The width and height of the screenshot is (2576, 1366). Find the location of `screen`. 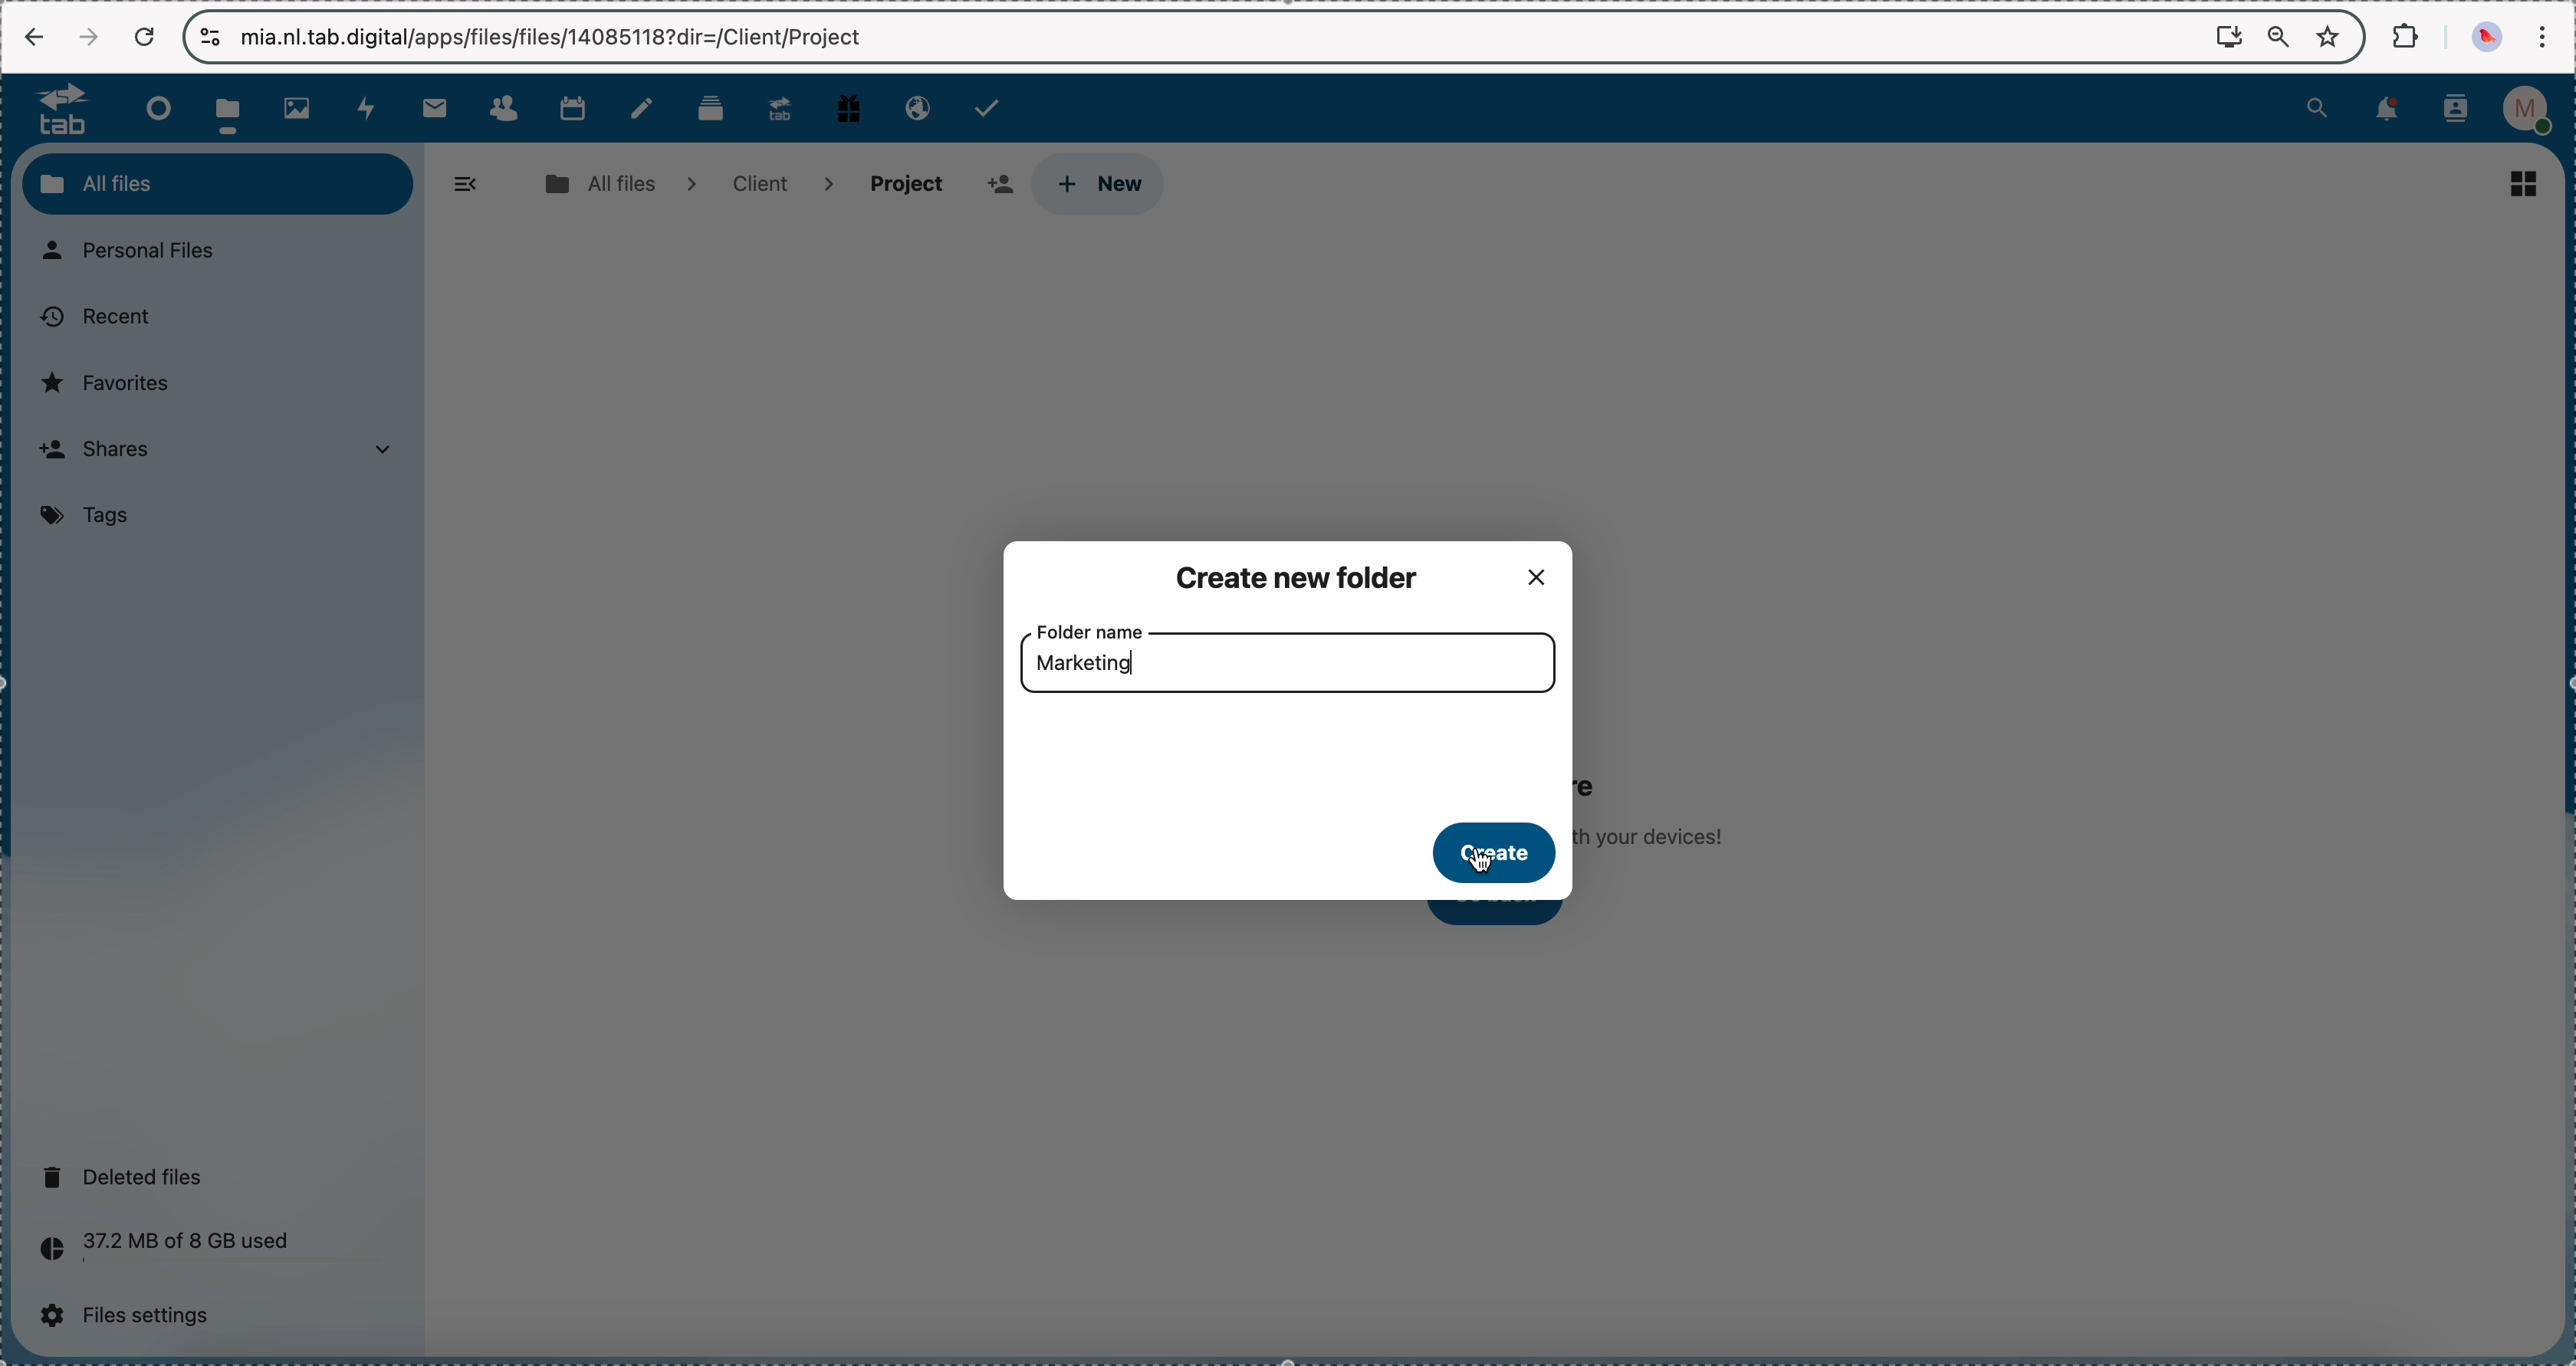

screen is located at coordinates (2229, 35).